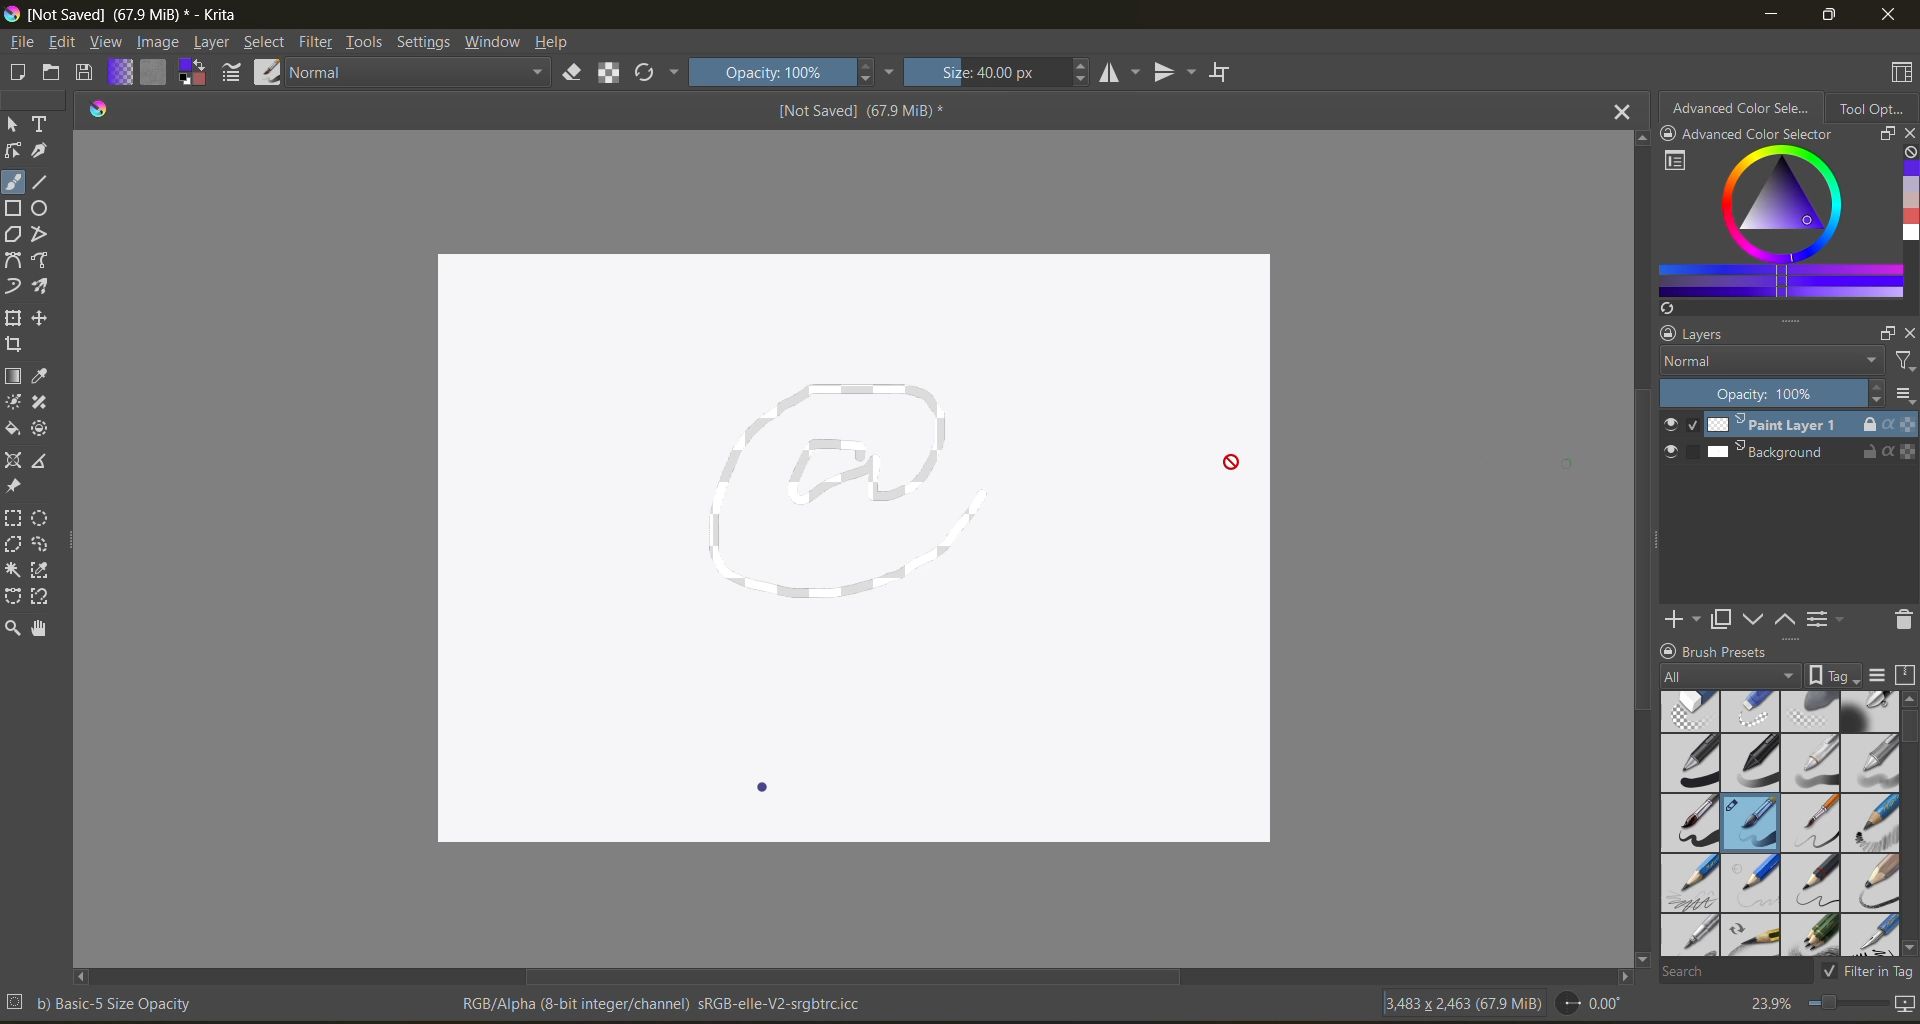 This screenshot has height=1024, width=1920. What do you see at coordinates (16, 72) in the screenshot?
I see `create` at bounding box center [16, 72].